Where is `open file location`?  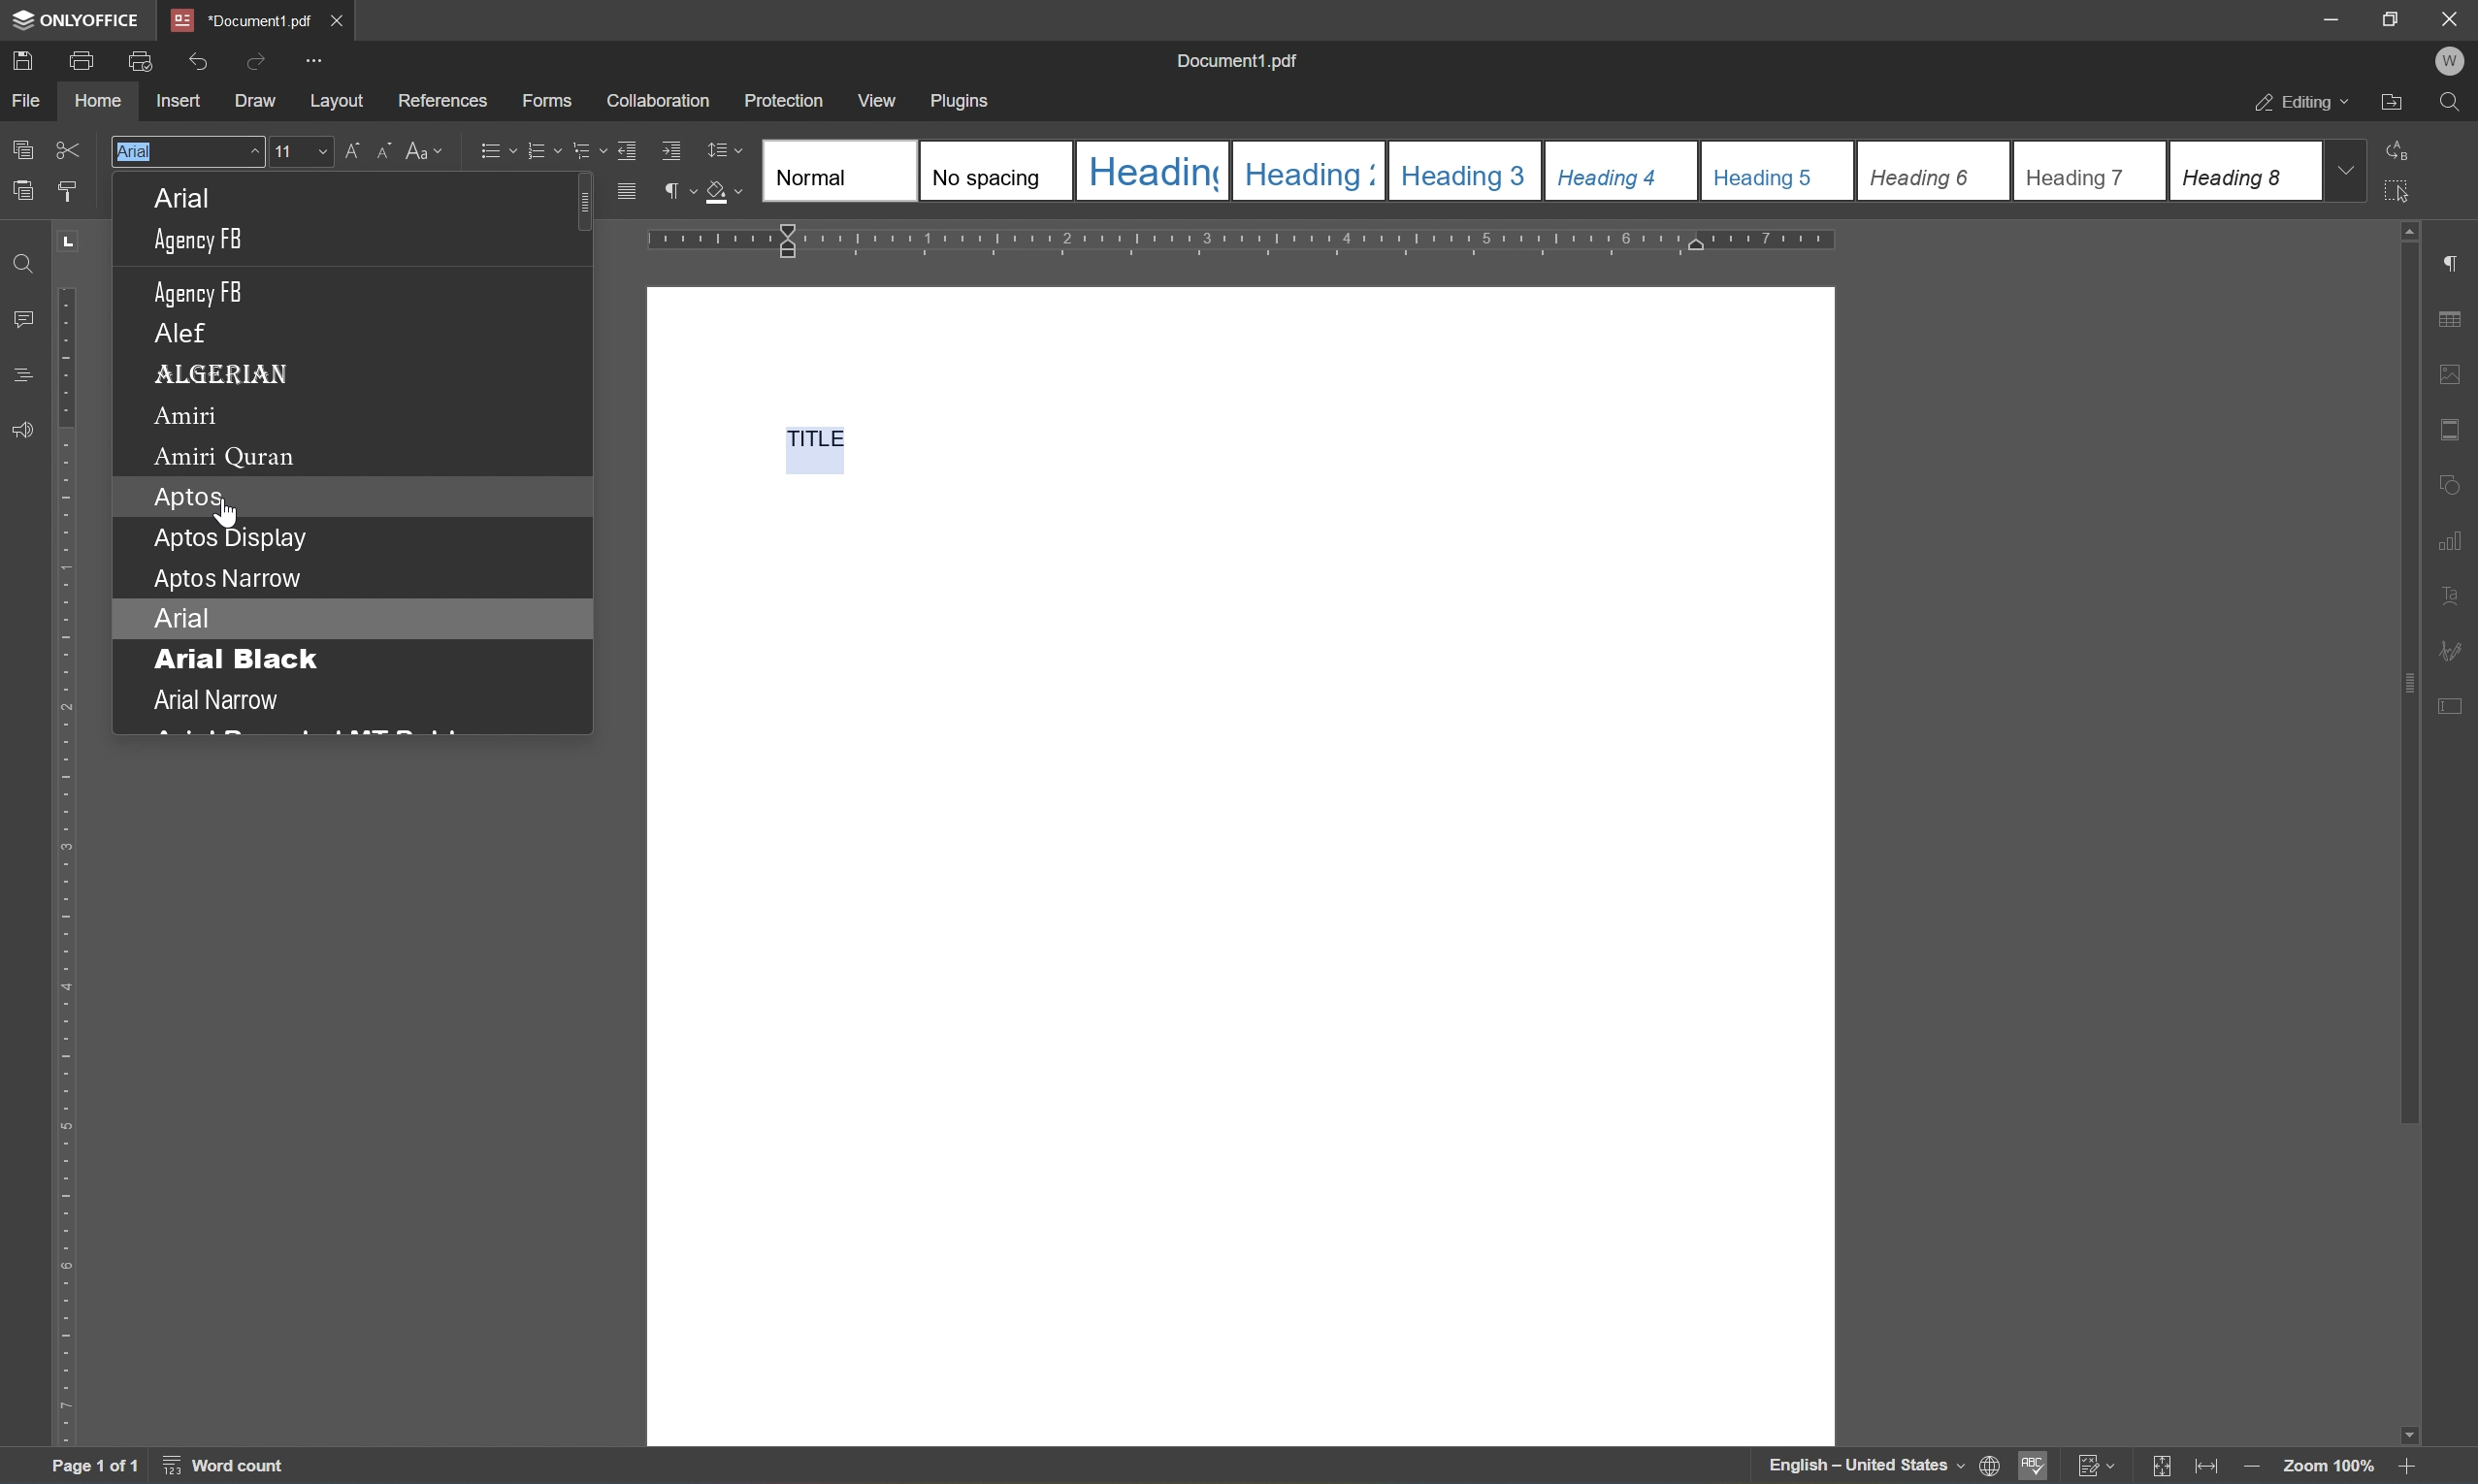
open file location is located at coordinates (2391, 103).